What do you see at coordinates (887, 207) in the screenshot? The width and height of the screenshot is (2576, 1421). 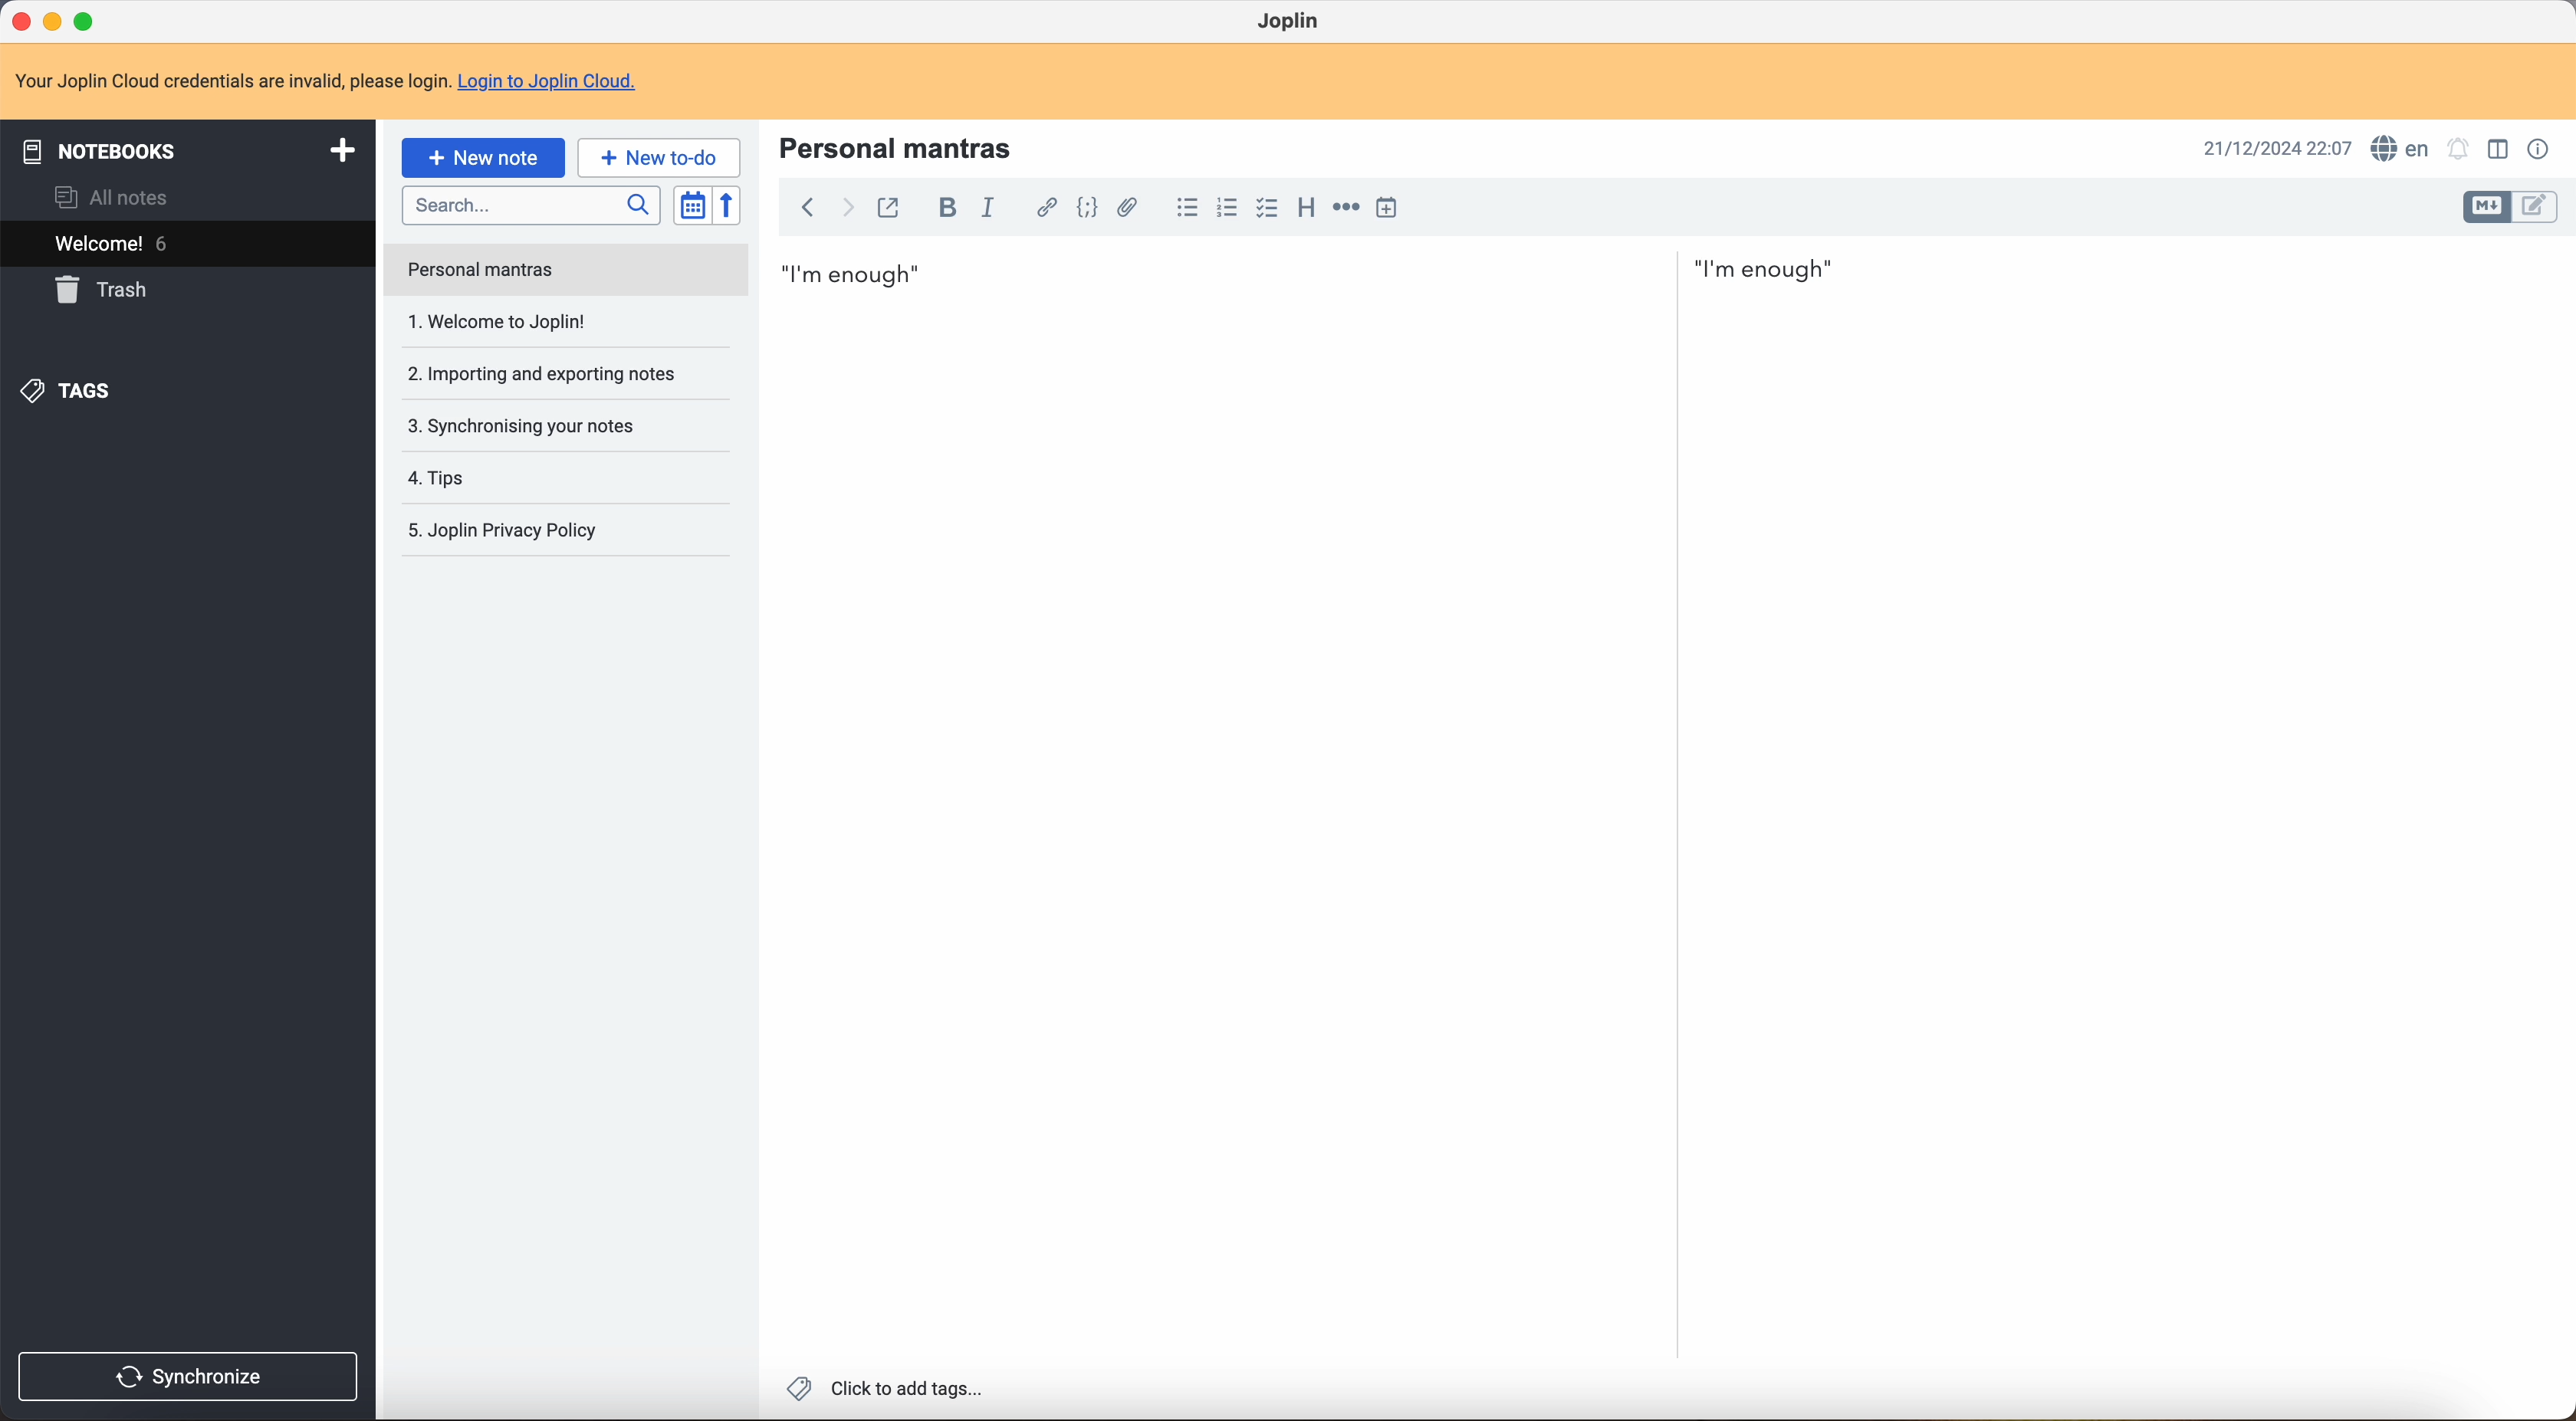 I see `toggle external editing` at bounding box center [887, 207].